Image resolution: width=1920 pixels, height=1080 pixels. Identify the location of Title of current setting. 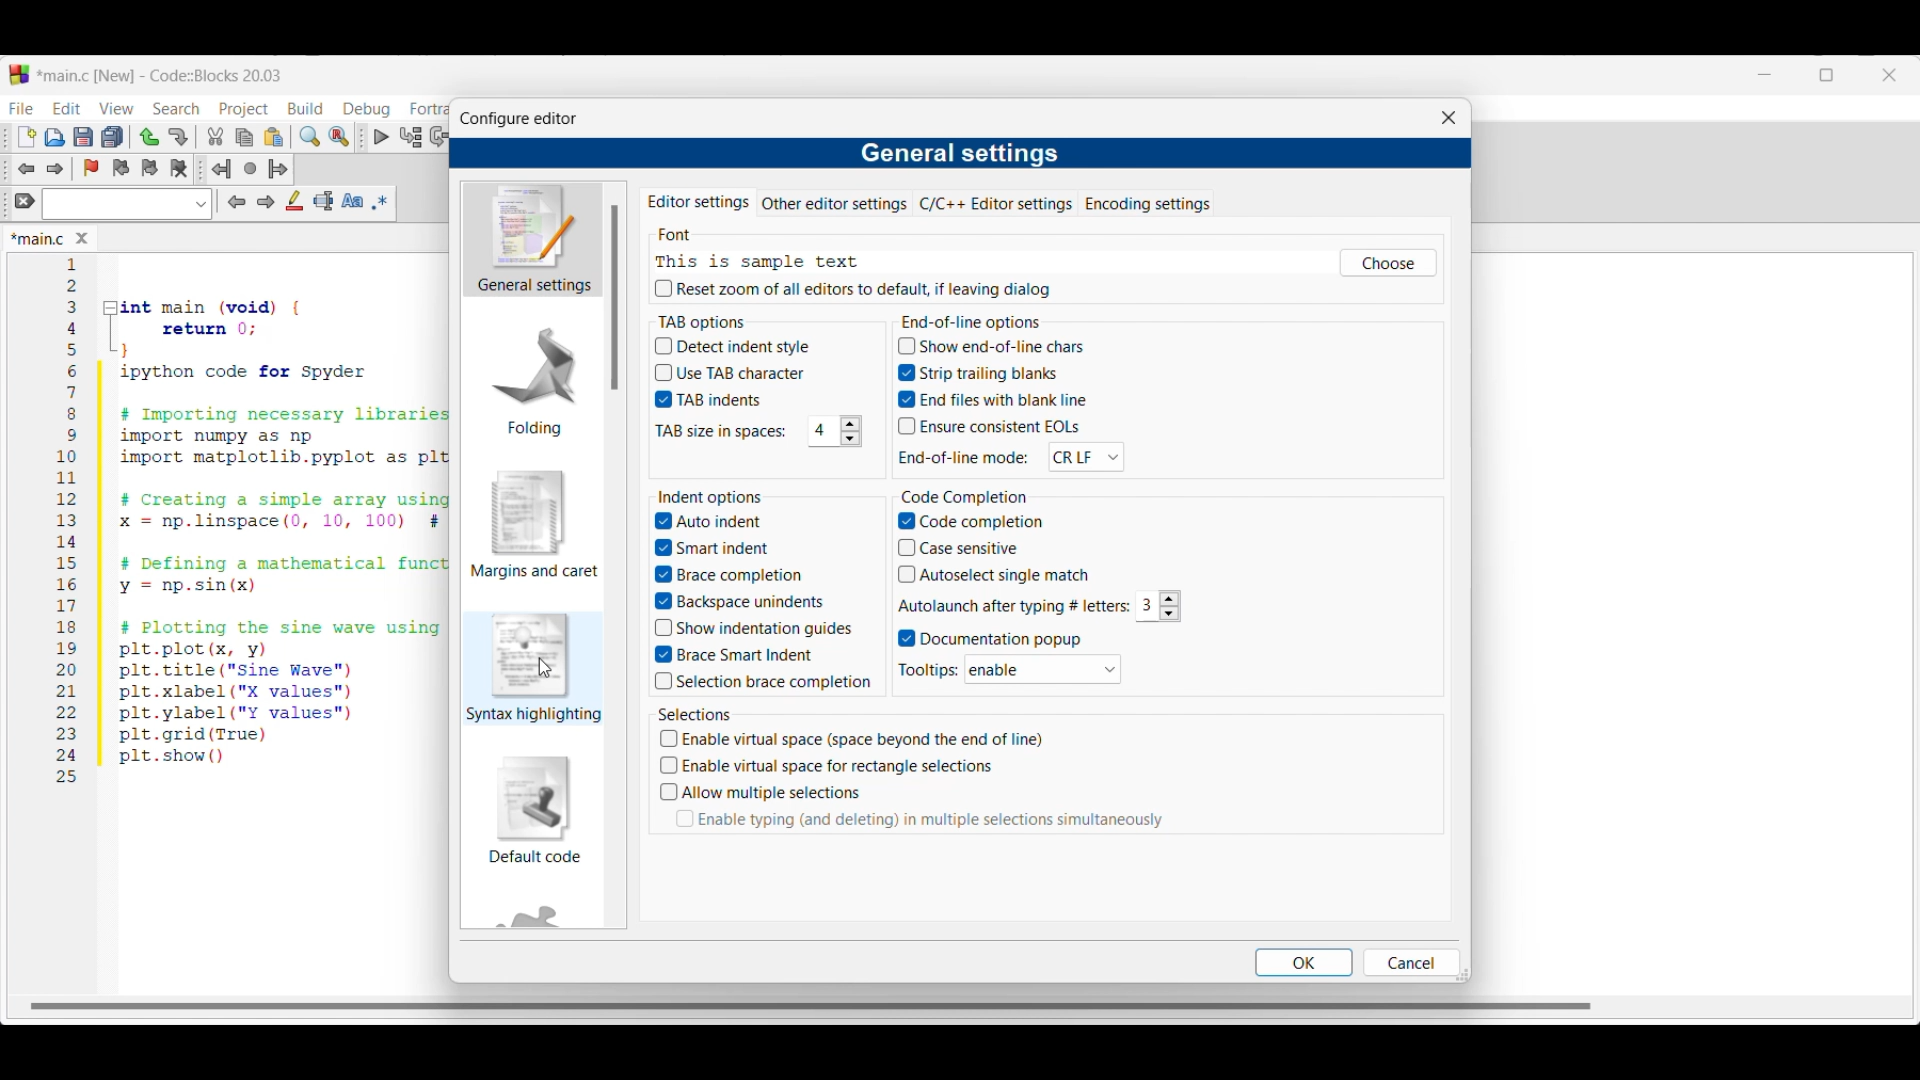
(961, 154).